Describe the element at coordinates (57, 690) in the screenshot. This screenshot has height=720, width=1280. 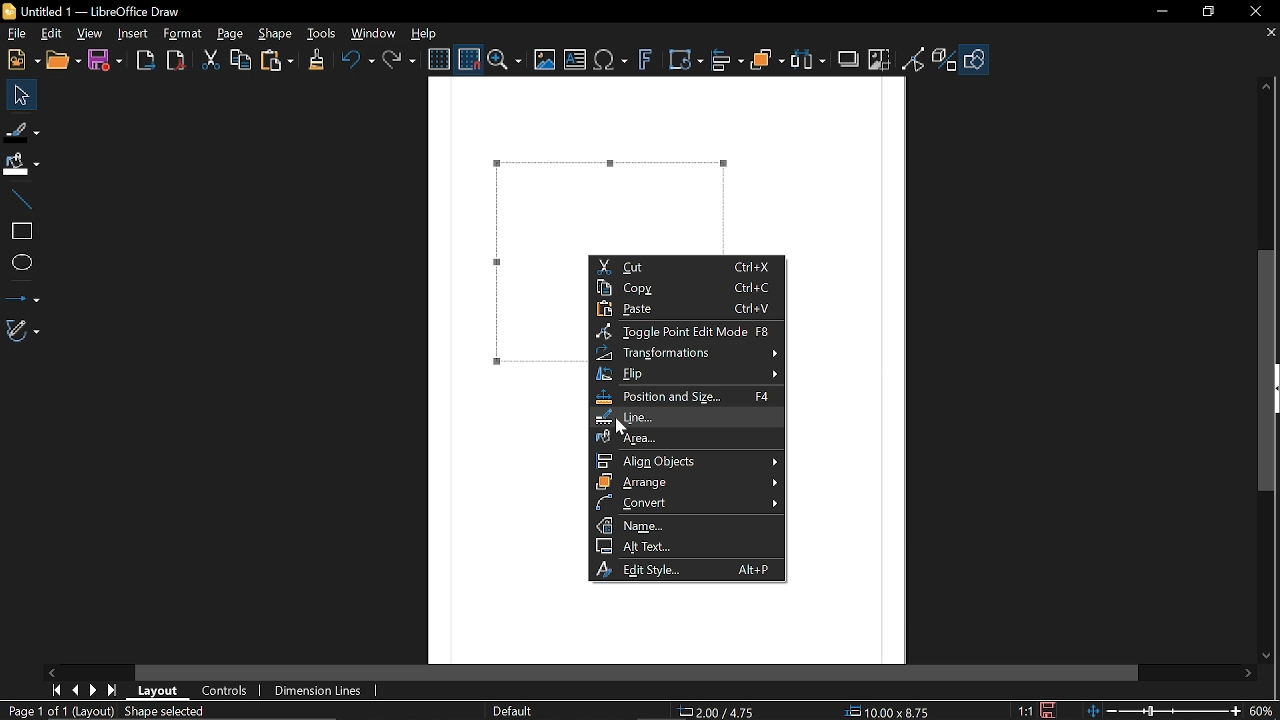
I see `First page` at that location.